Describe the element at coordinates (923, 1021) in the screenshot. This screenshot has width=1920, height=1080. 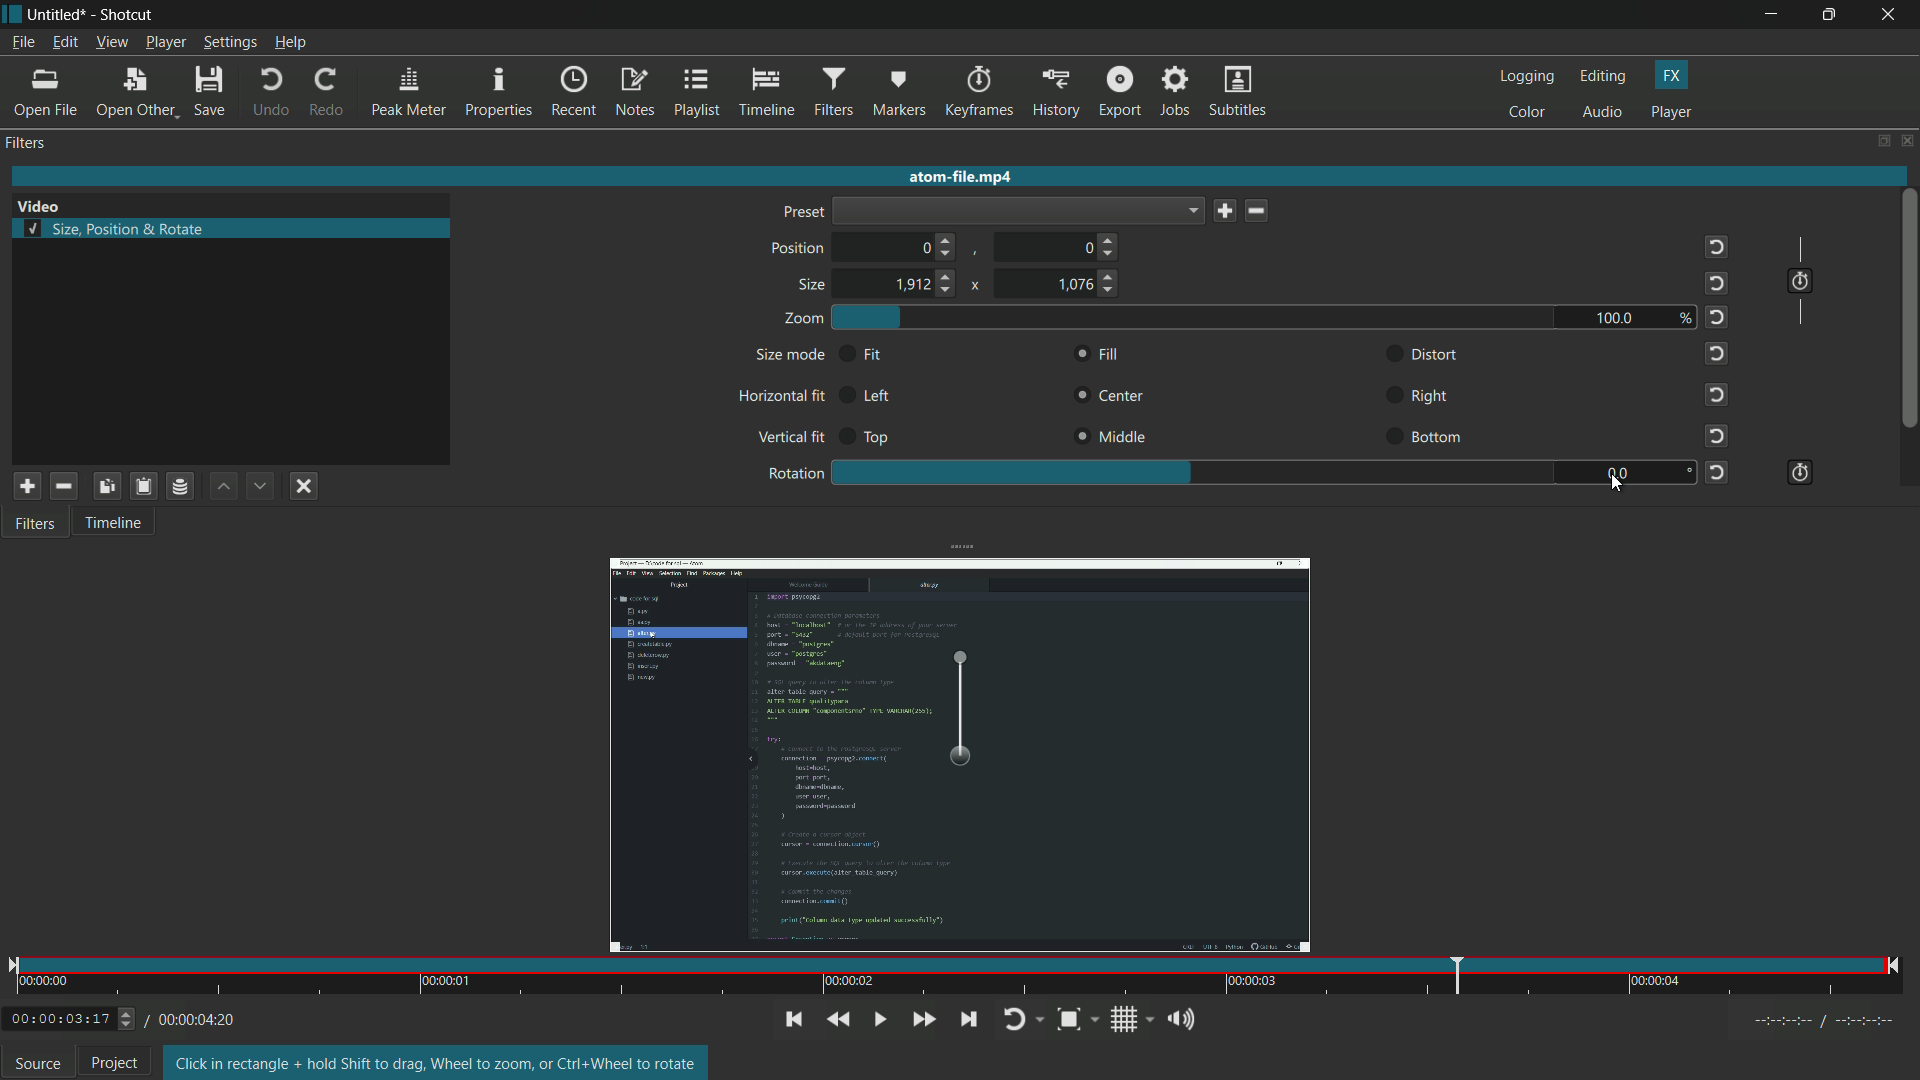
I see `quickly play forward` at that location.